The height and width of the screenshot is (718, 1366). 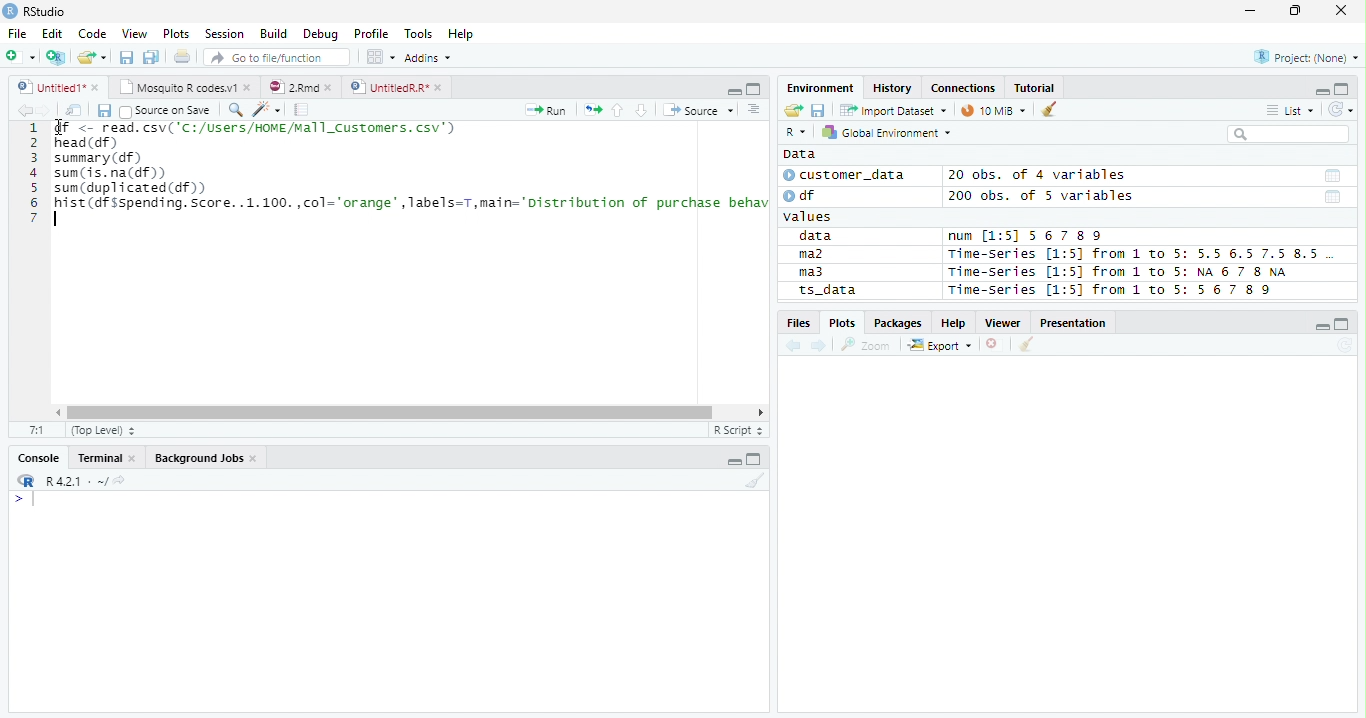 What do you see at coordinates (1027, 344) in the screenshot?
I see `Clean` at bounding box center [1027, 344].